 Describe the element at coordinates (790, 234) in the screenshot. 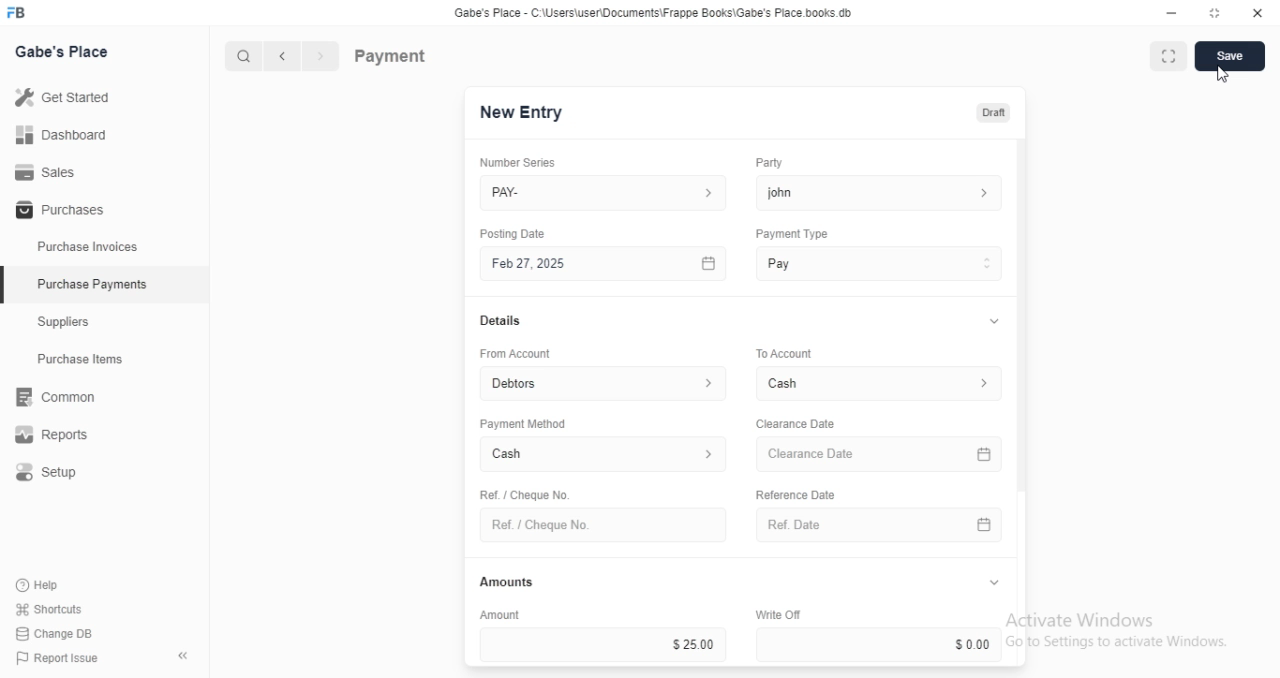

I see `Payment Type` at that location.